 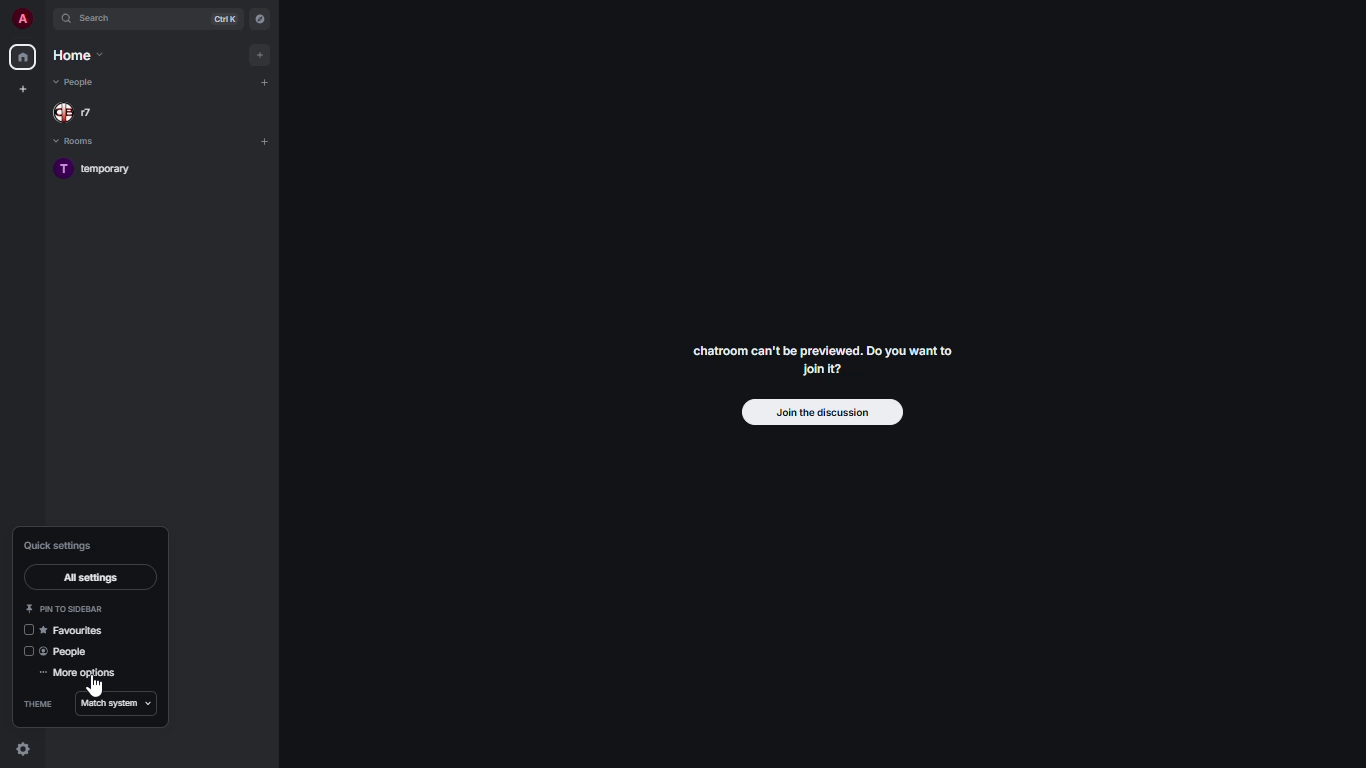 I want to click on more settings, so click(x=78, y=675).